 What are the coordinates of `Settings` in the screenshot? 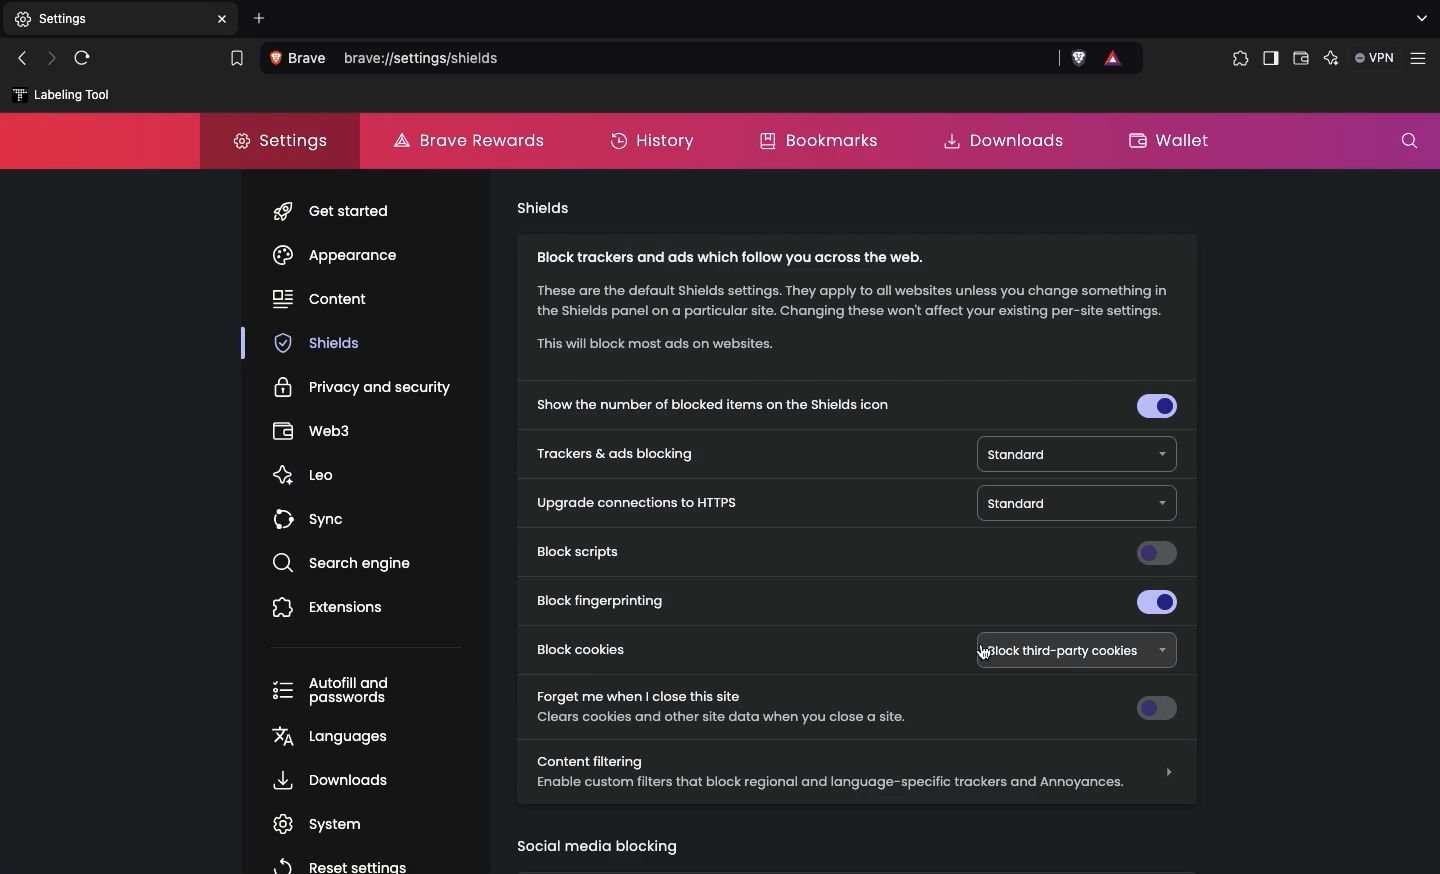 It's located at (284, 141).